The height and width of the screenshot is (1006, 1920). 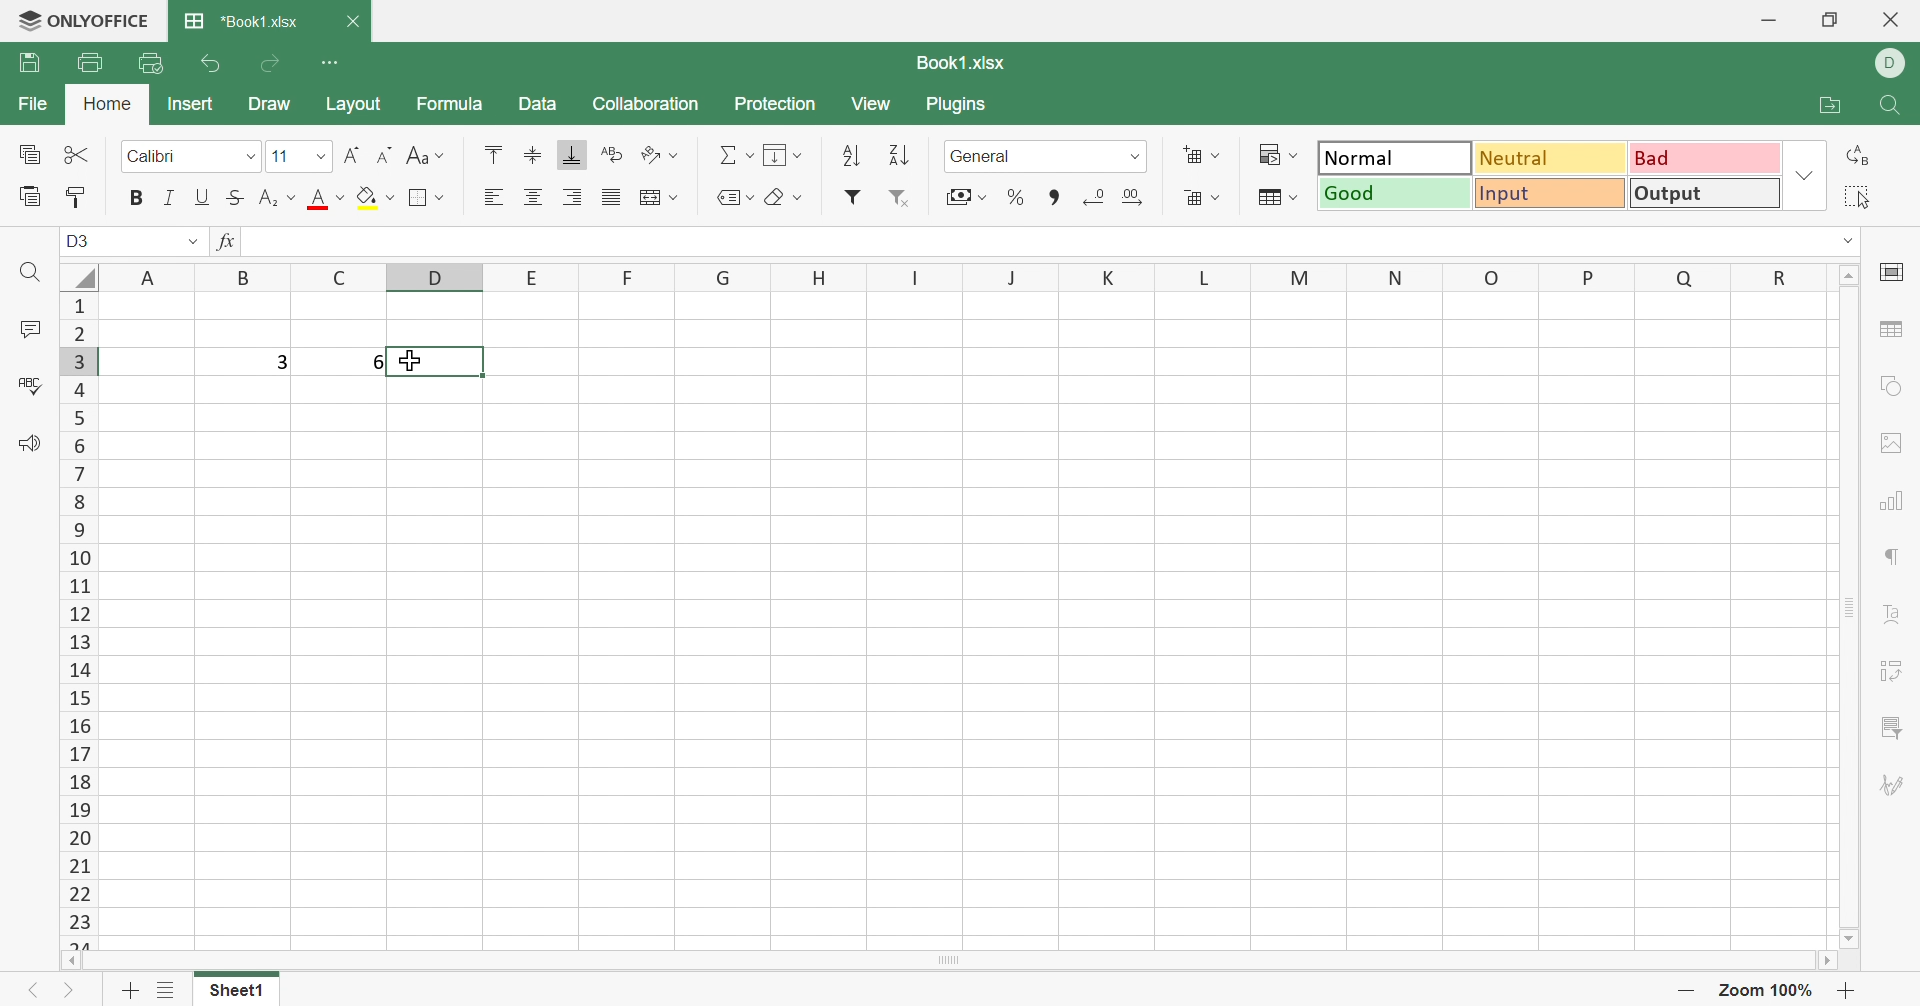 I want to click on Cell settings, so click(x=1896, y=270).